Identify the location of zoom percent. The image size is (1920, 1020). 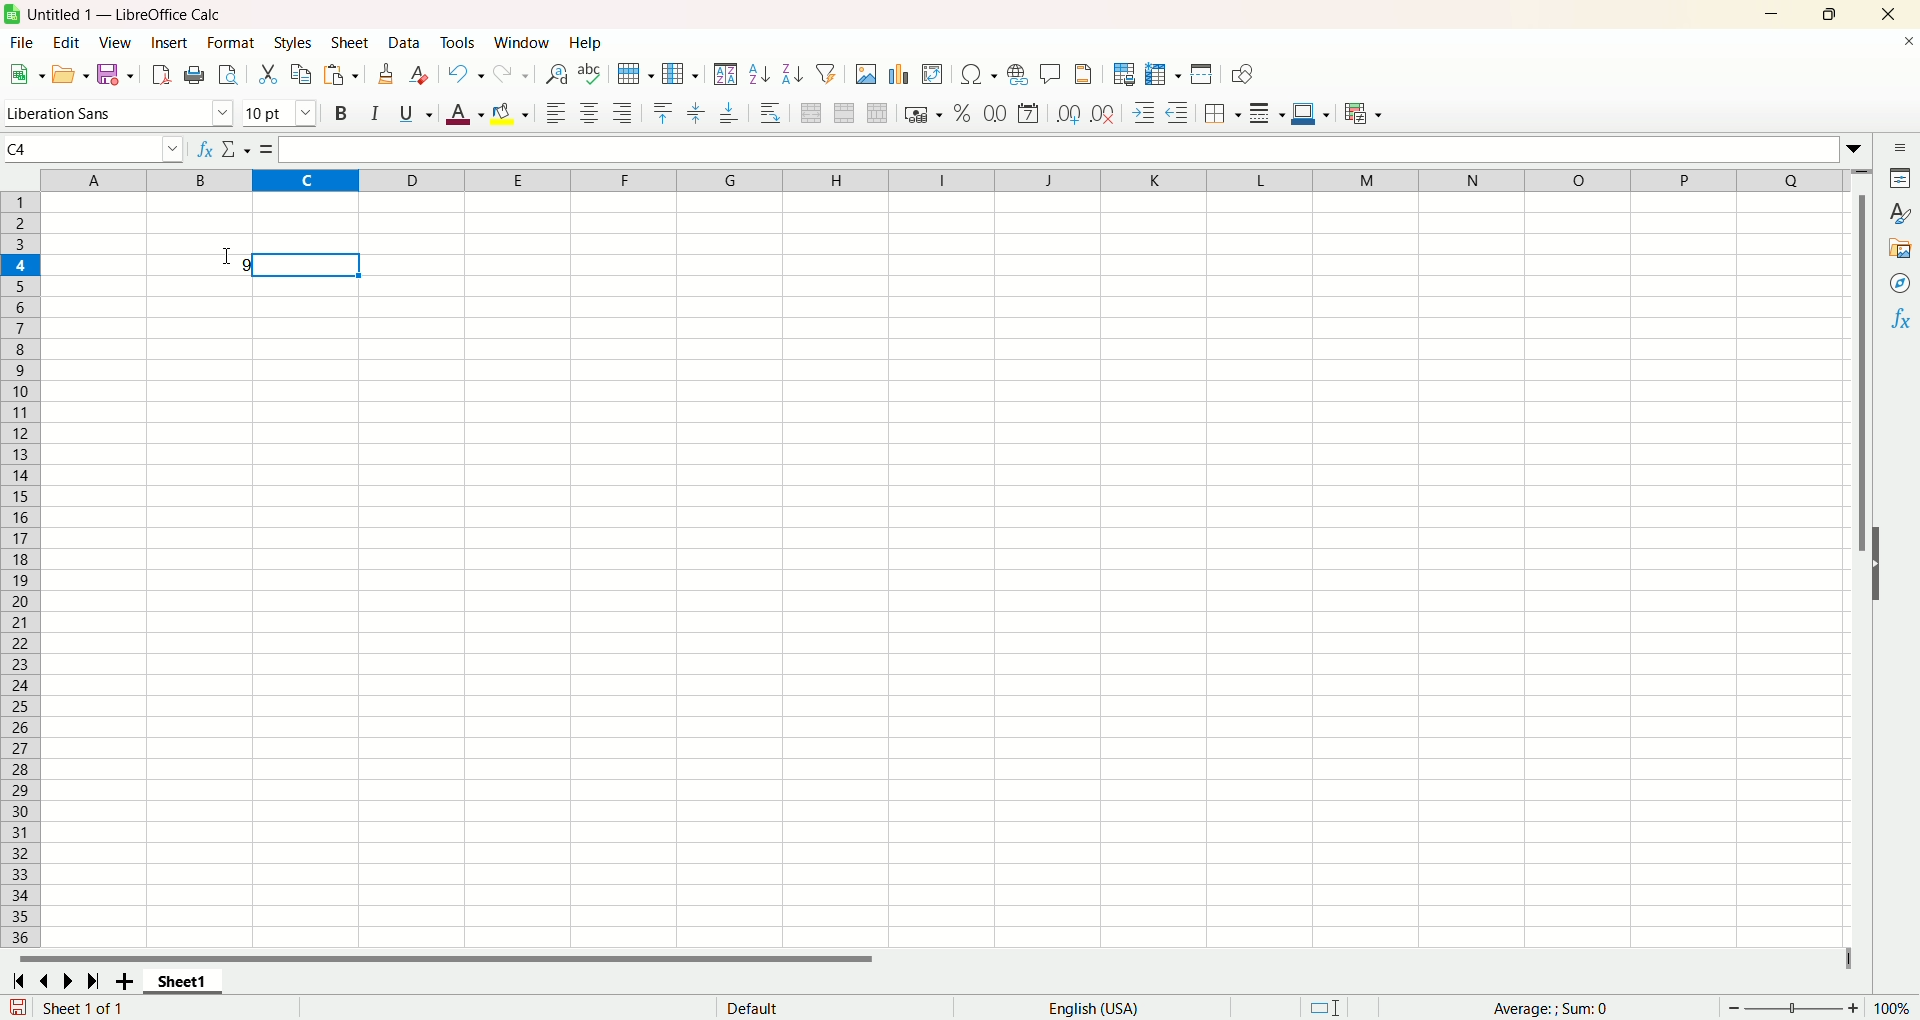
(1896, 1007).